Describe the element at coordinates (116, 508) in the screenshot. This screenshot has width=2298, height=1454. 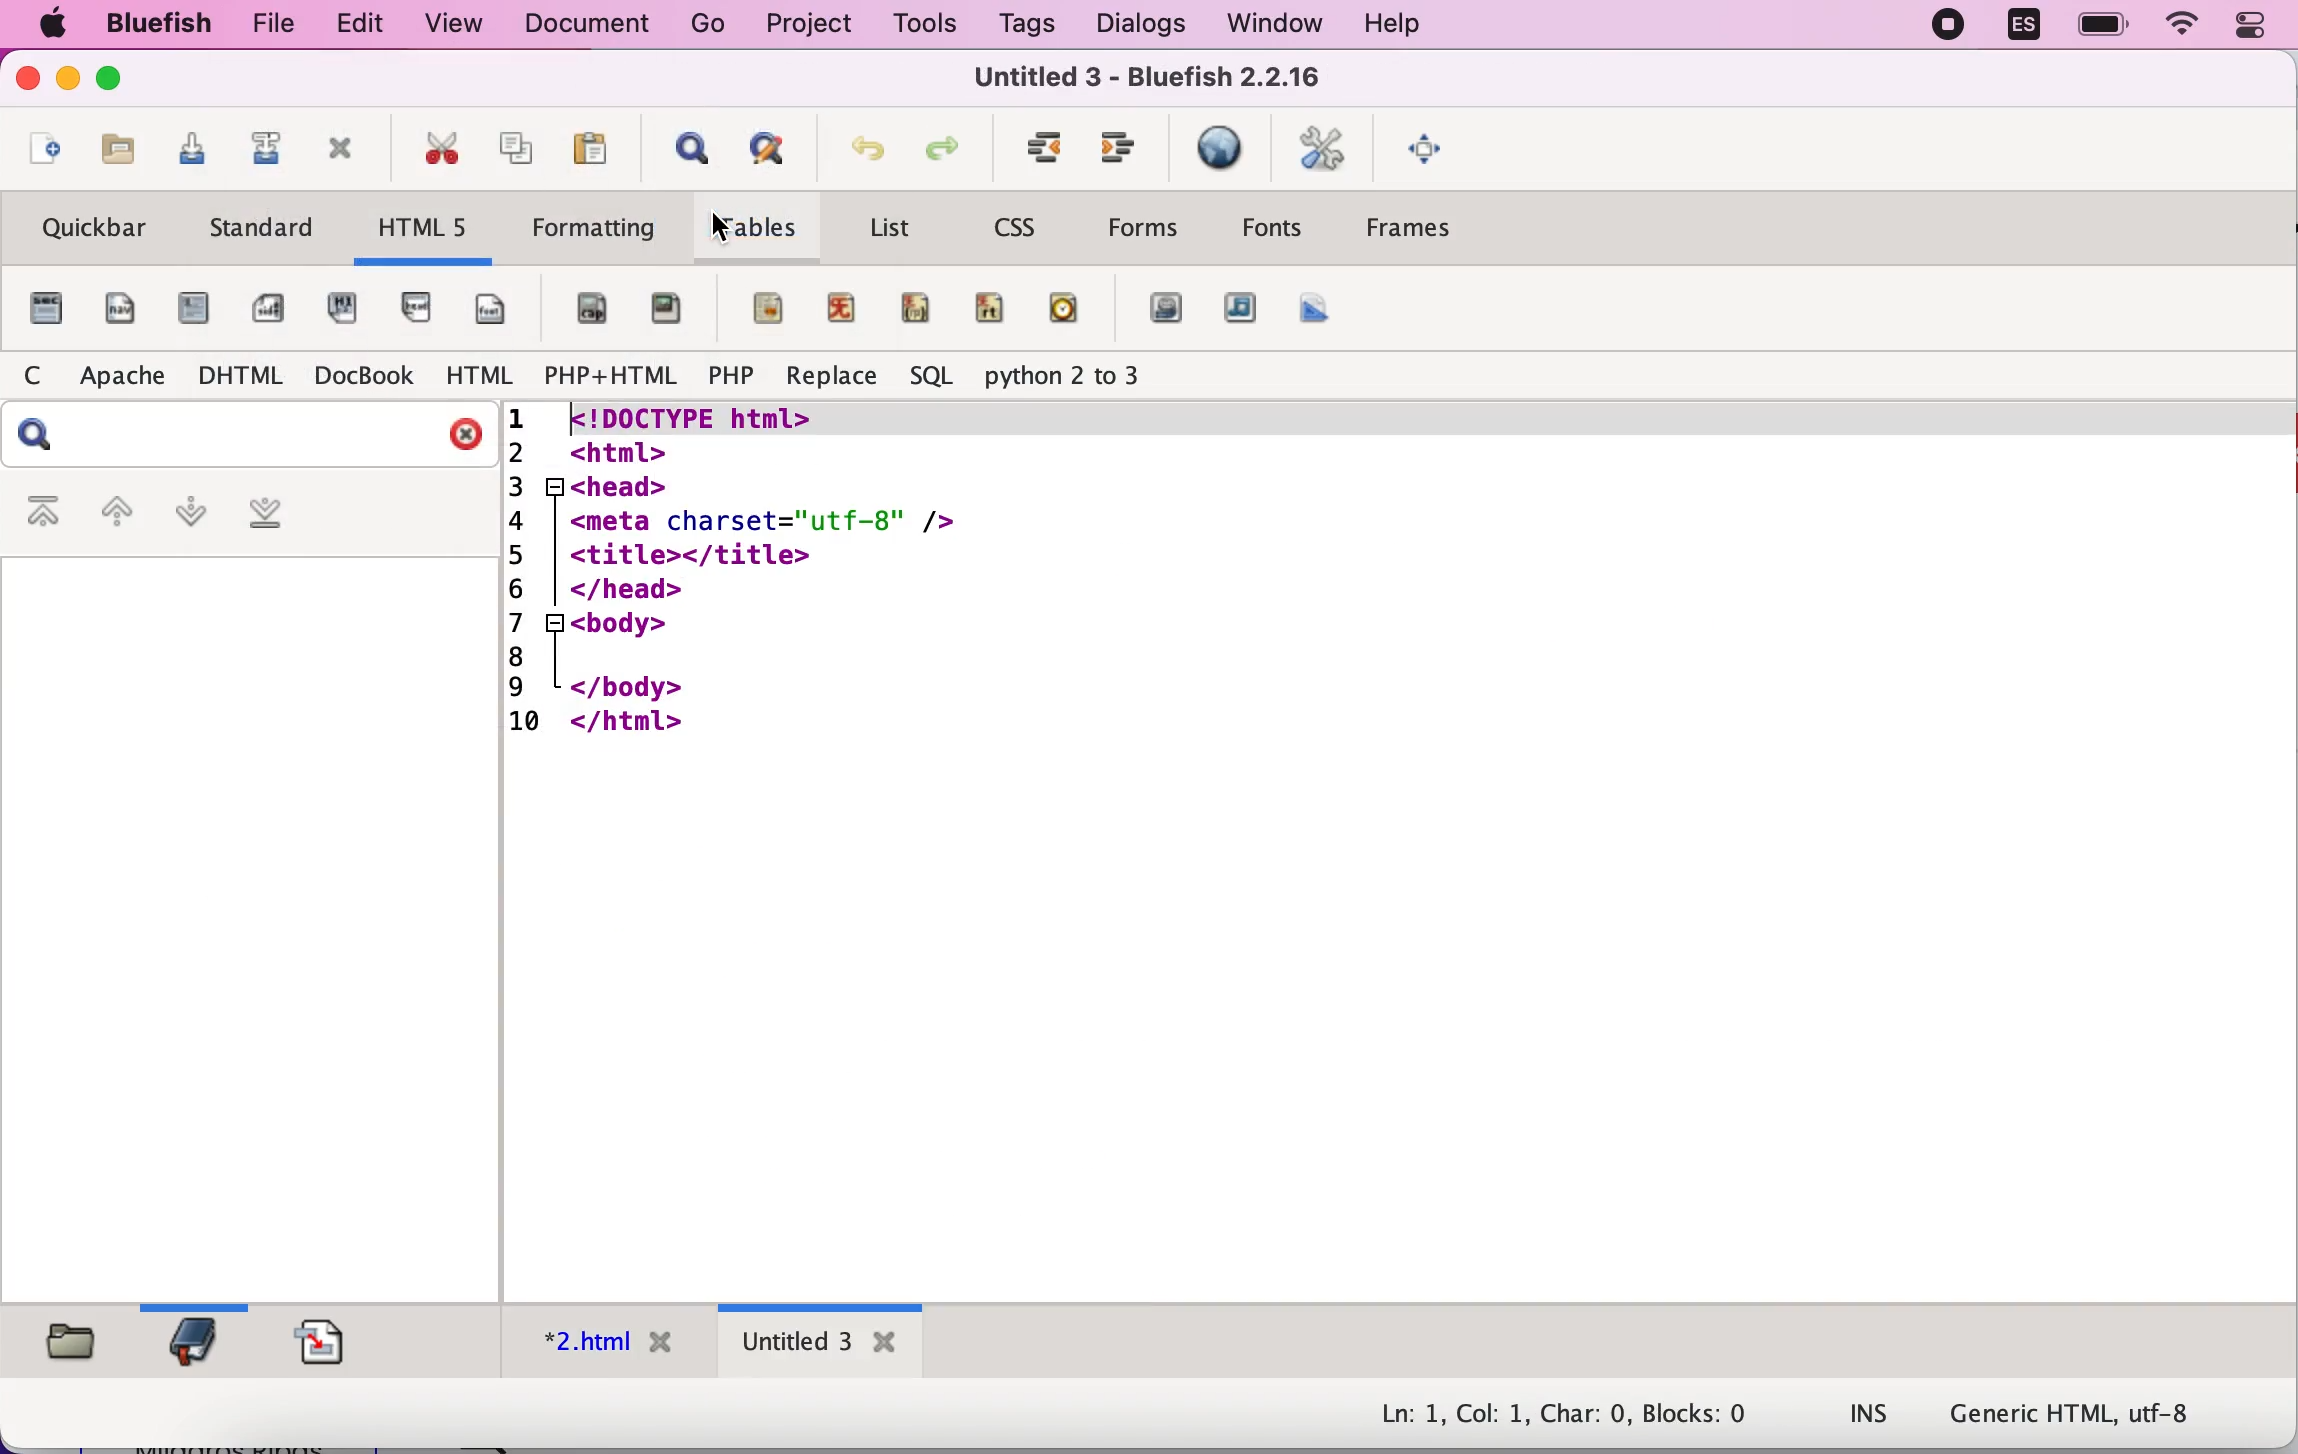
I see `previous bookmark` at that location.